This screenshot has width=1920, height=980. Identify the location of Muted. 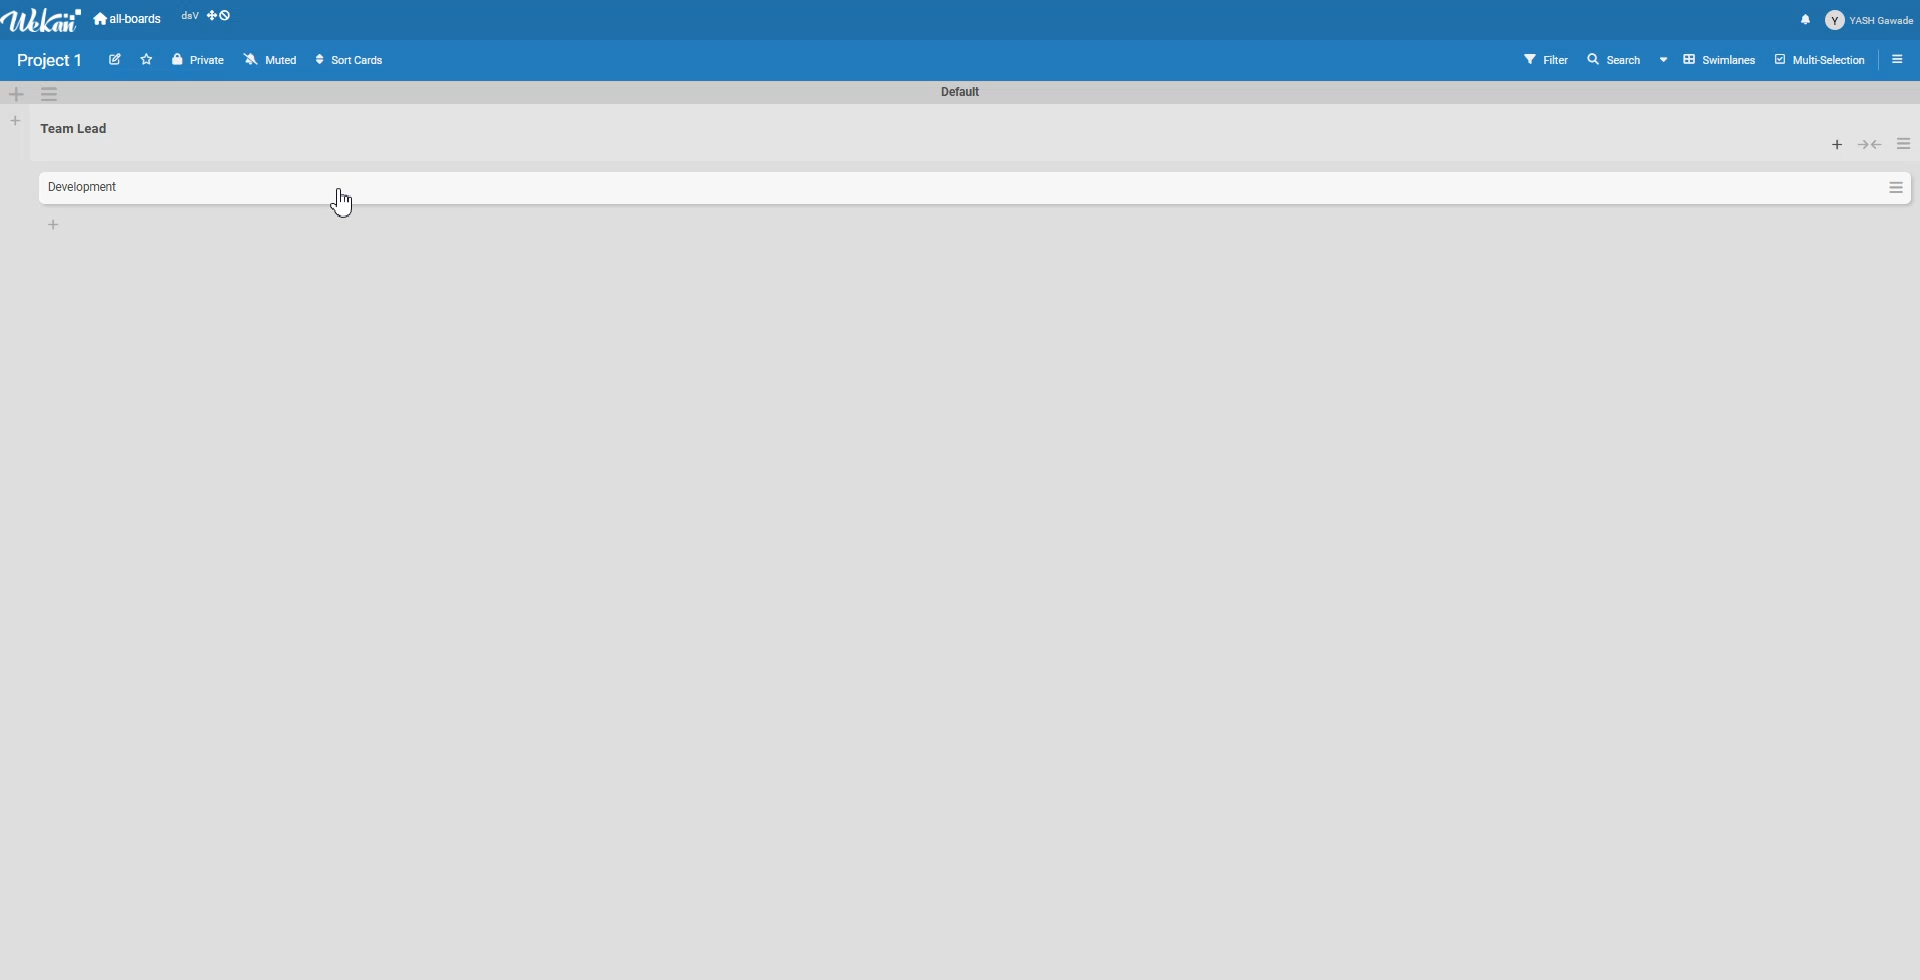
(272, 59).